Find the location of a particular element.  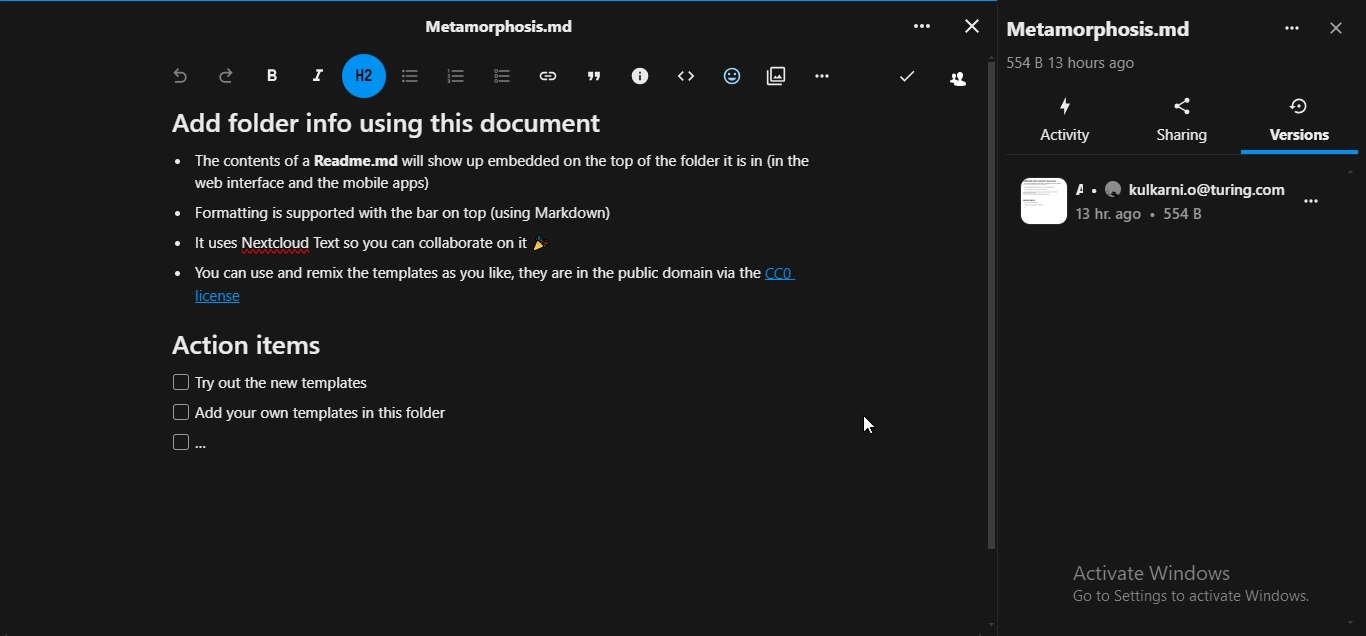

insert emoji is located at coordinates (728, 73).